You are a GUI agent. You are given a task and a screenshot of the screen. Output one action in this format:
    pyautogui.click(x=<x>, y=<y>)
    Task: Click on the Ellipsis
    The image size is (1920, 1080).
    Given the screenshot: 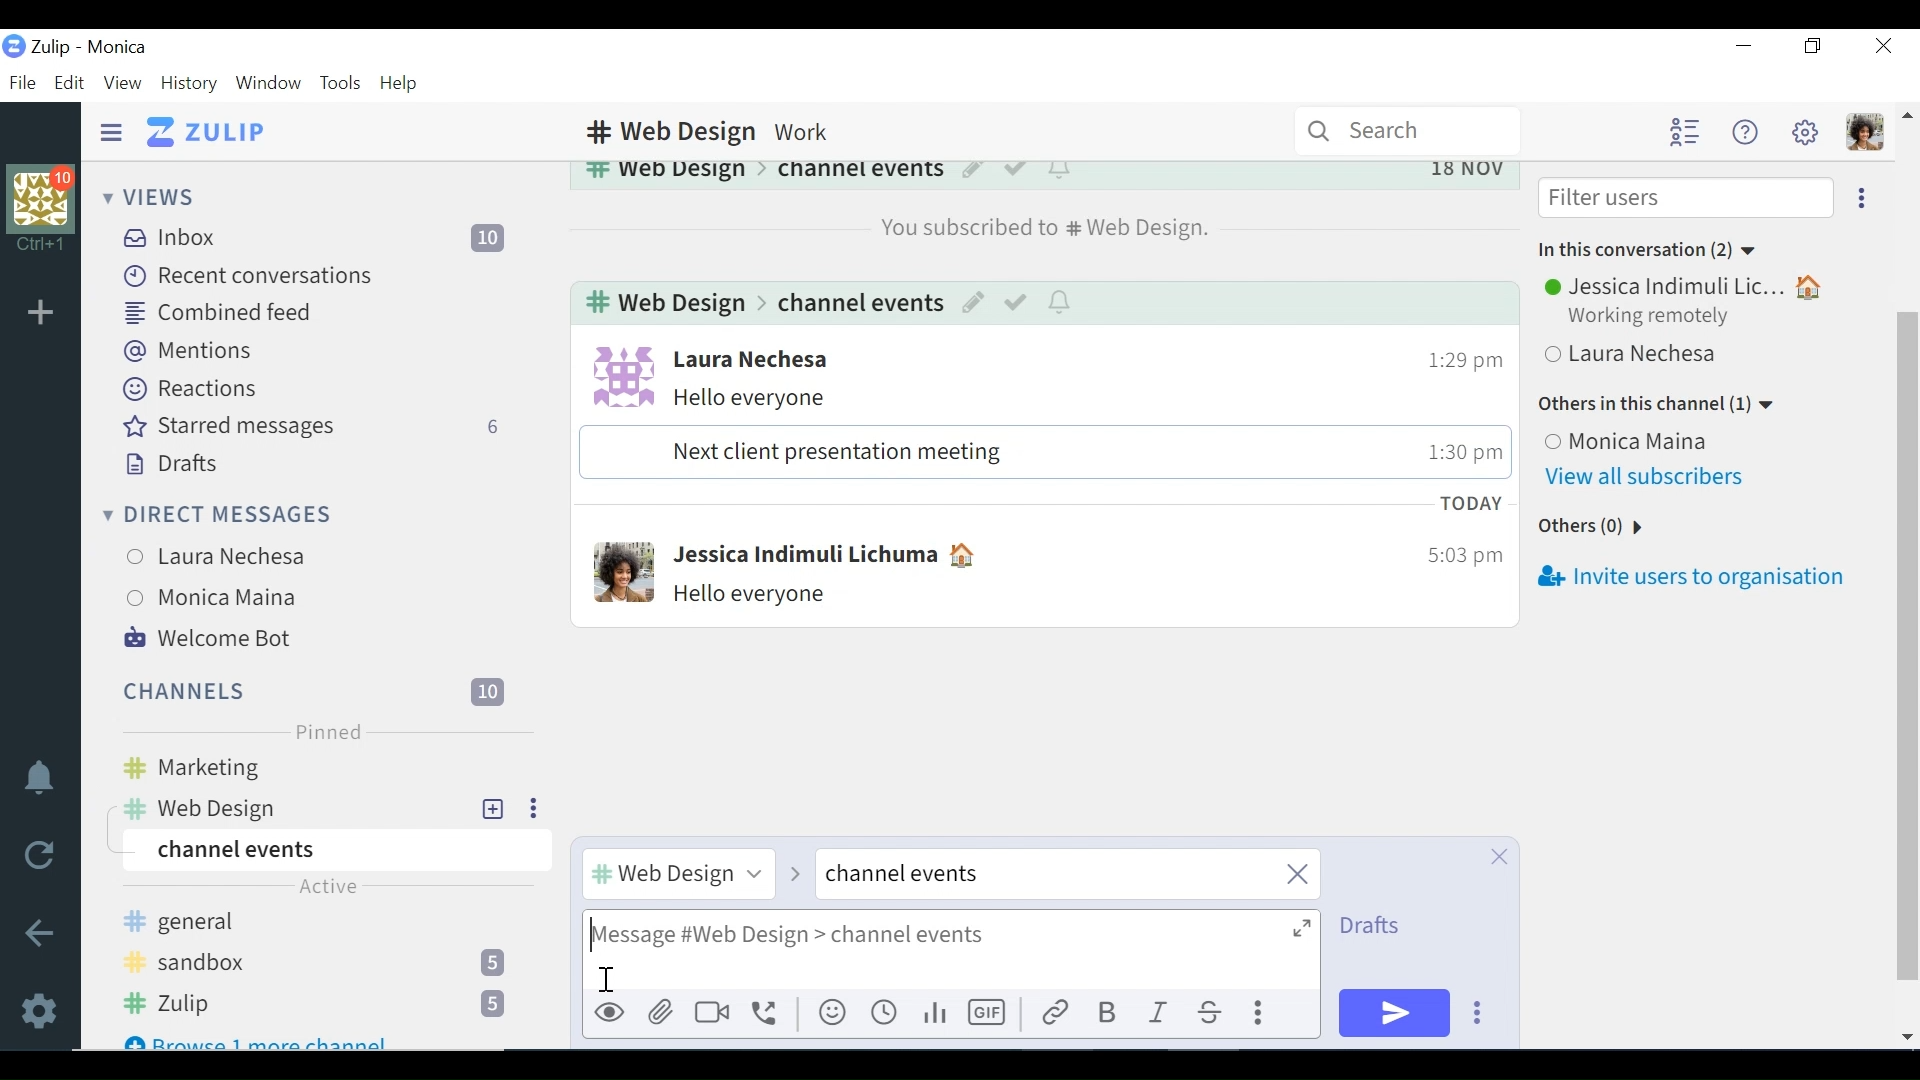 What is the action you would take?
    pyautogui.click(x=530, y=808)
    